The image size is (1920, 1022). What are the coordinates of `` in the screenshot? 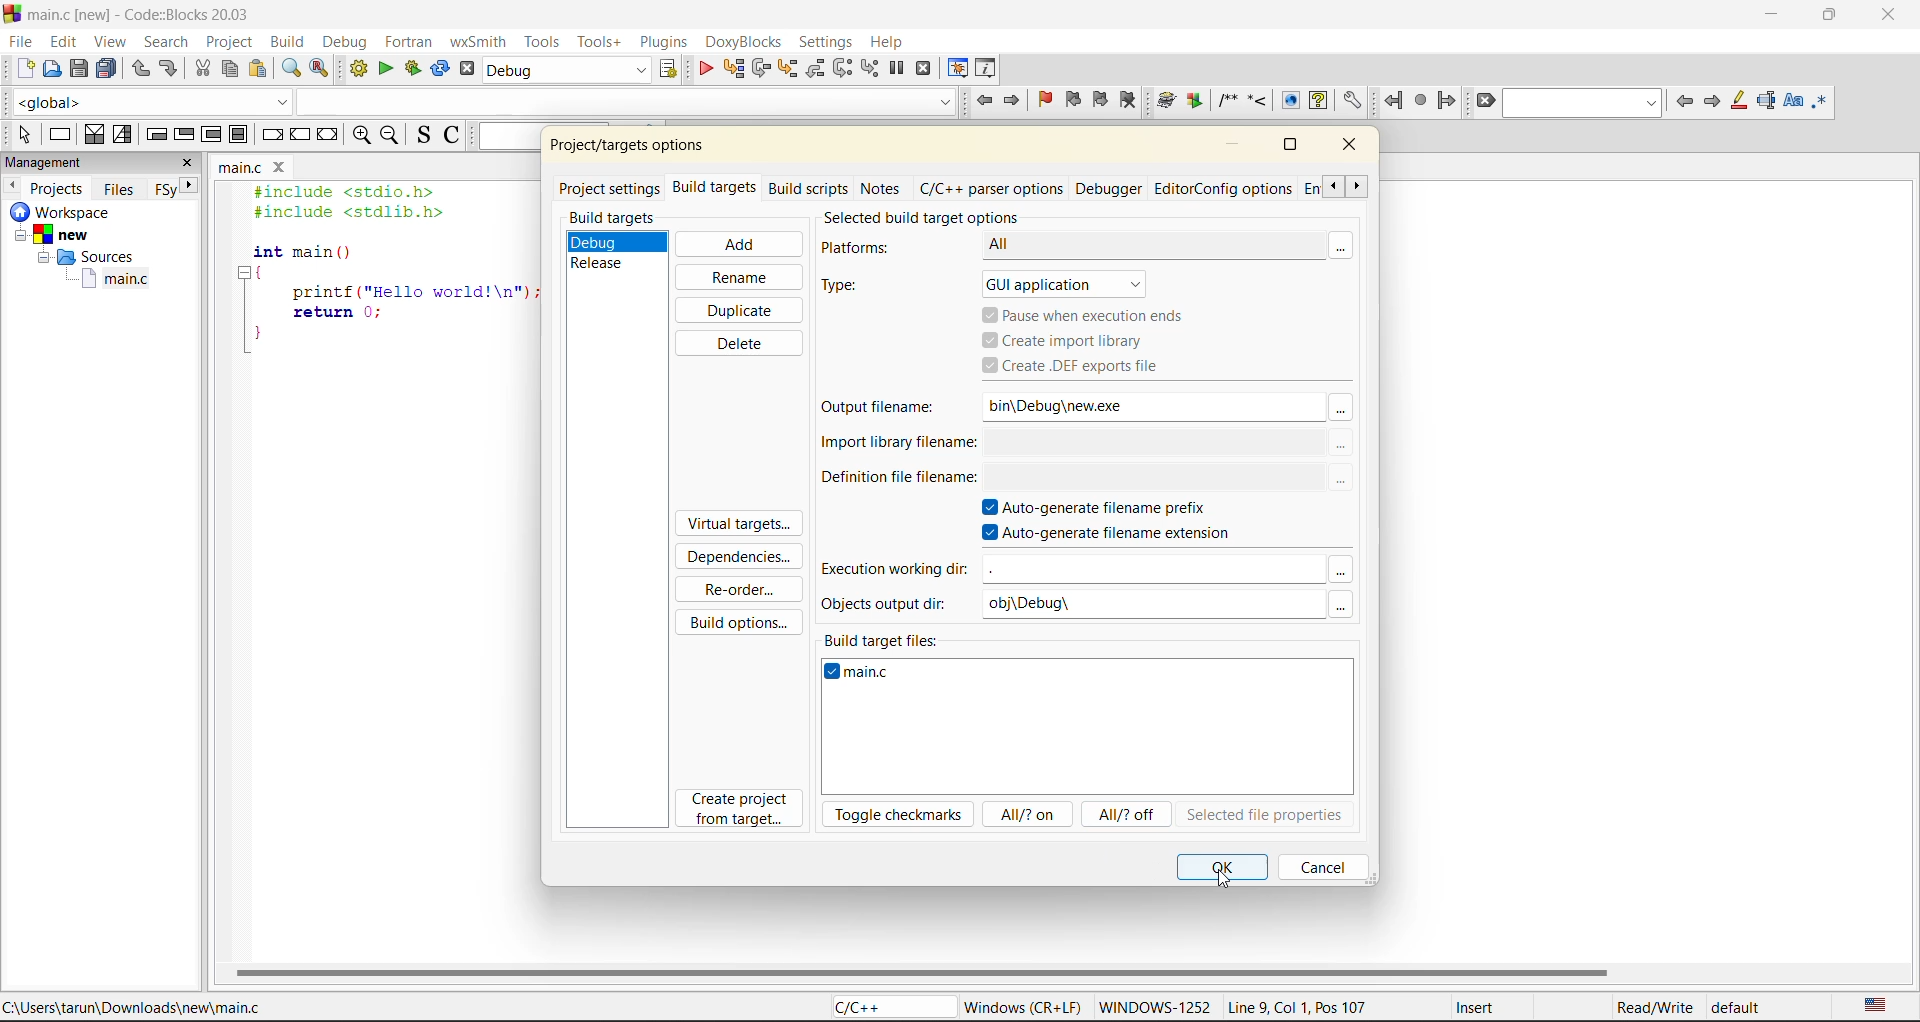 It's located at (1341, 569).